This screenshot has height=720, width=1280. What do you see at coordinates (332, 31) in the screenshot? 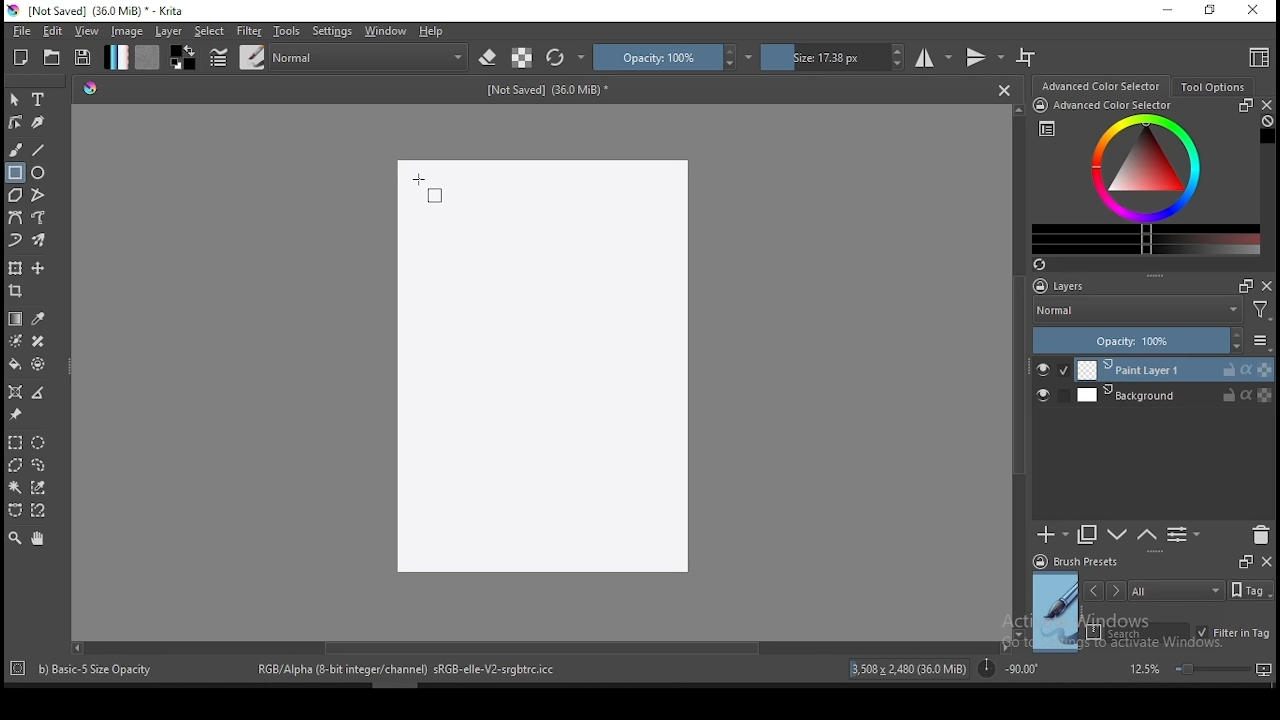
I see `settings` at bounding box center [332, 31].